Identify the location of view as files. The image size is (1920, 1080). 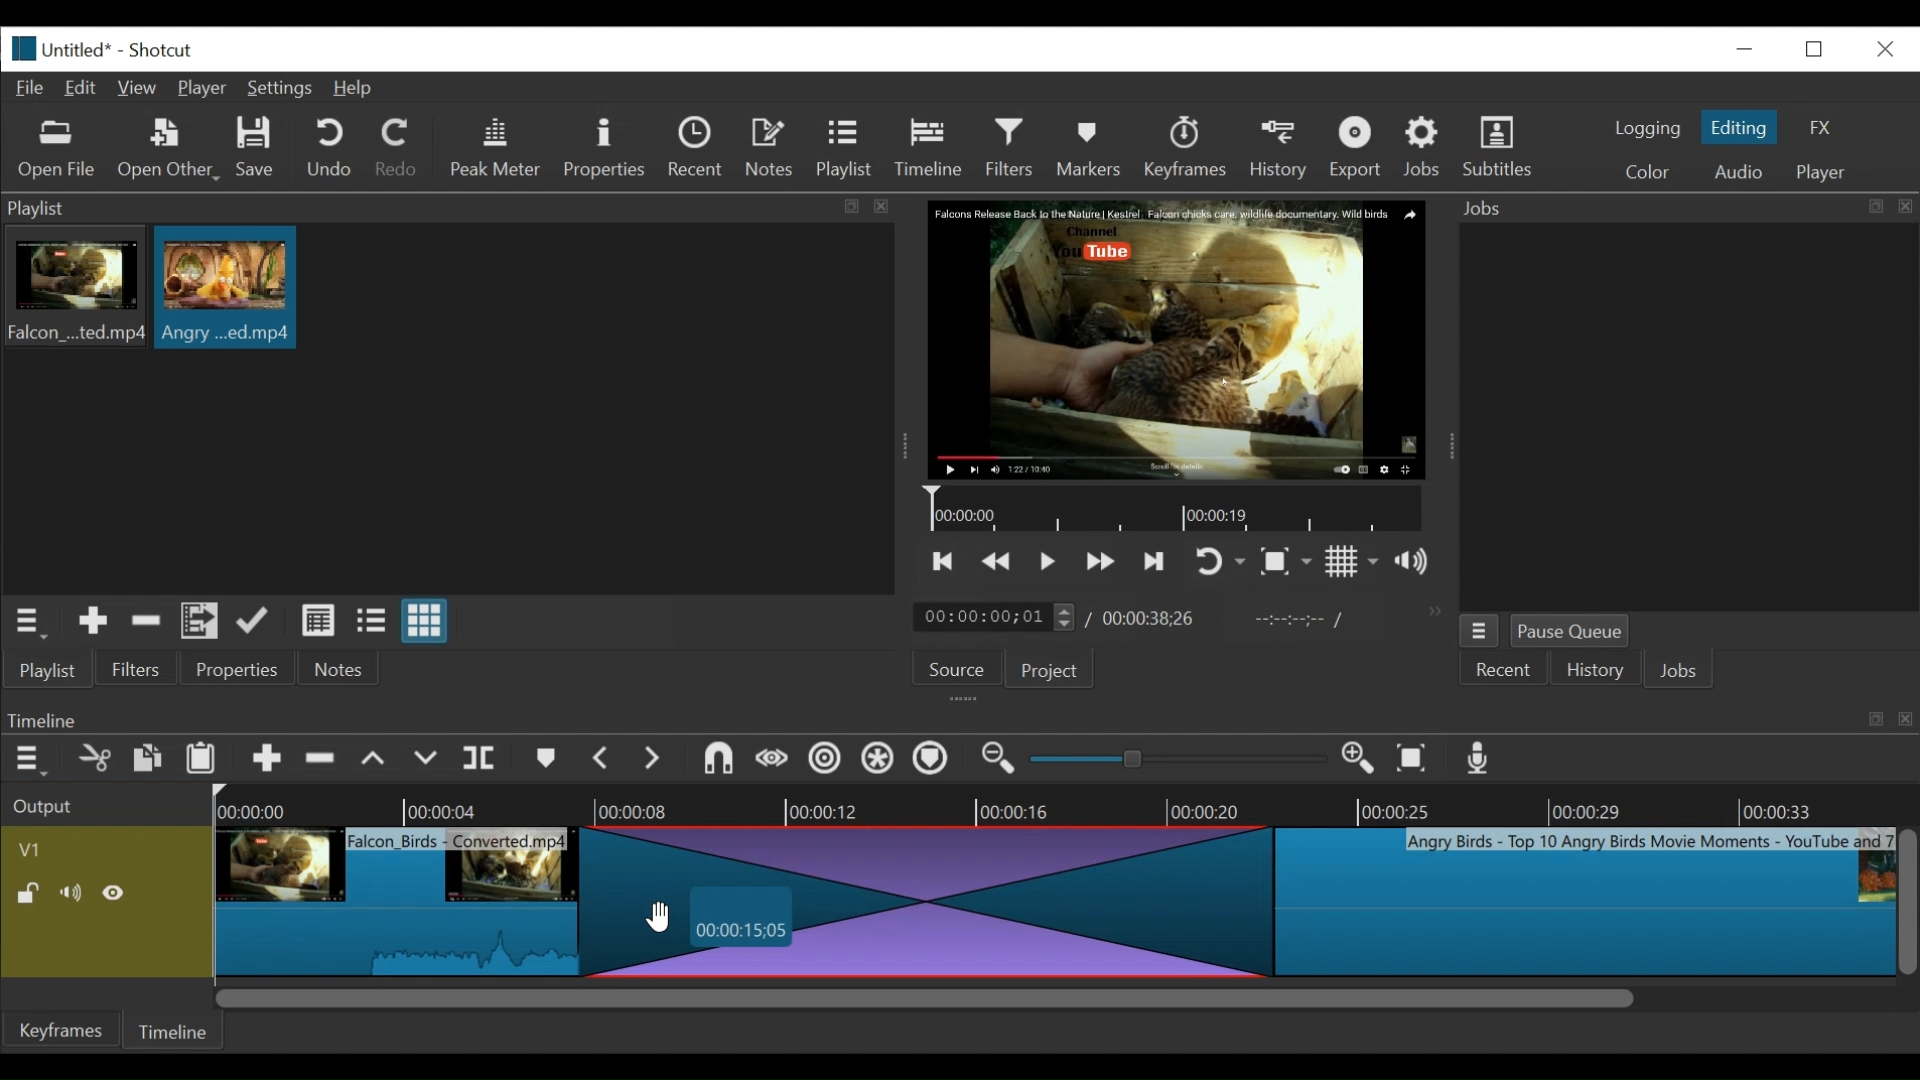
(373, 620).